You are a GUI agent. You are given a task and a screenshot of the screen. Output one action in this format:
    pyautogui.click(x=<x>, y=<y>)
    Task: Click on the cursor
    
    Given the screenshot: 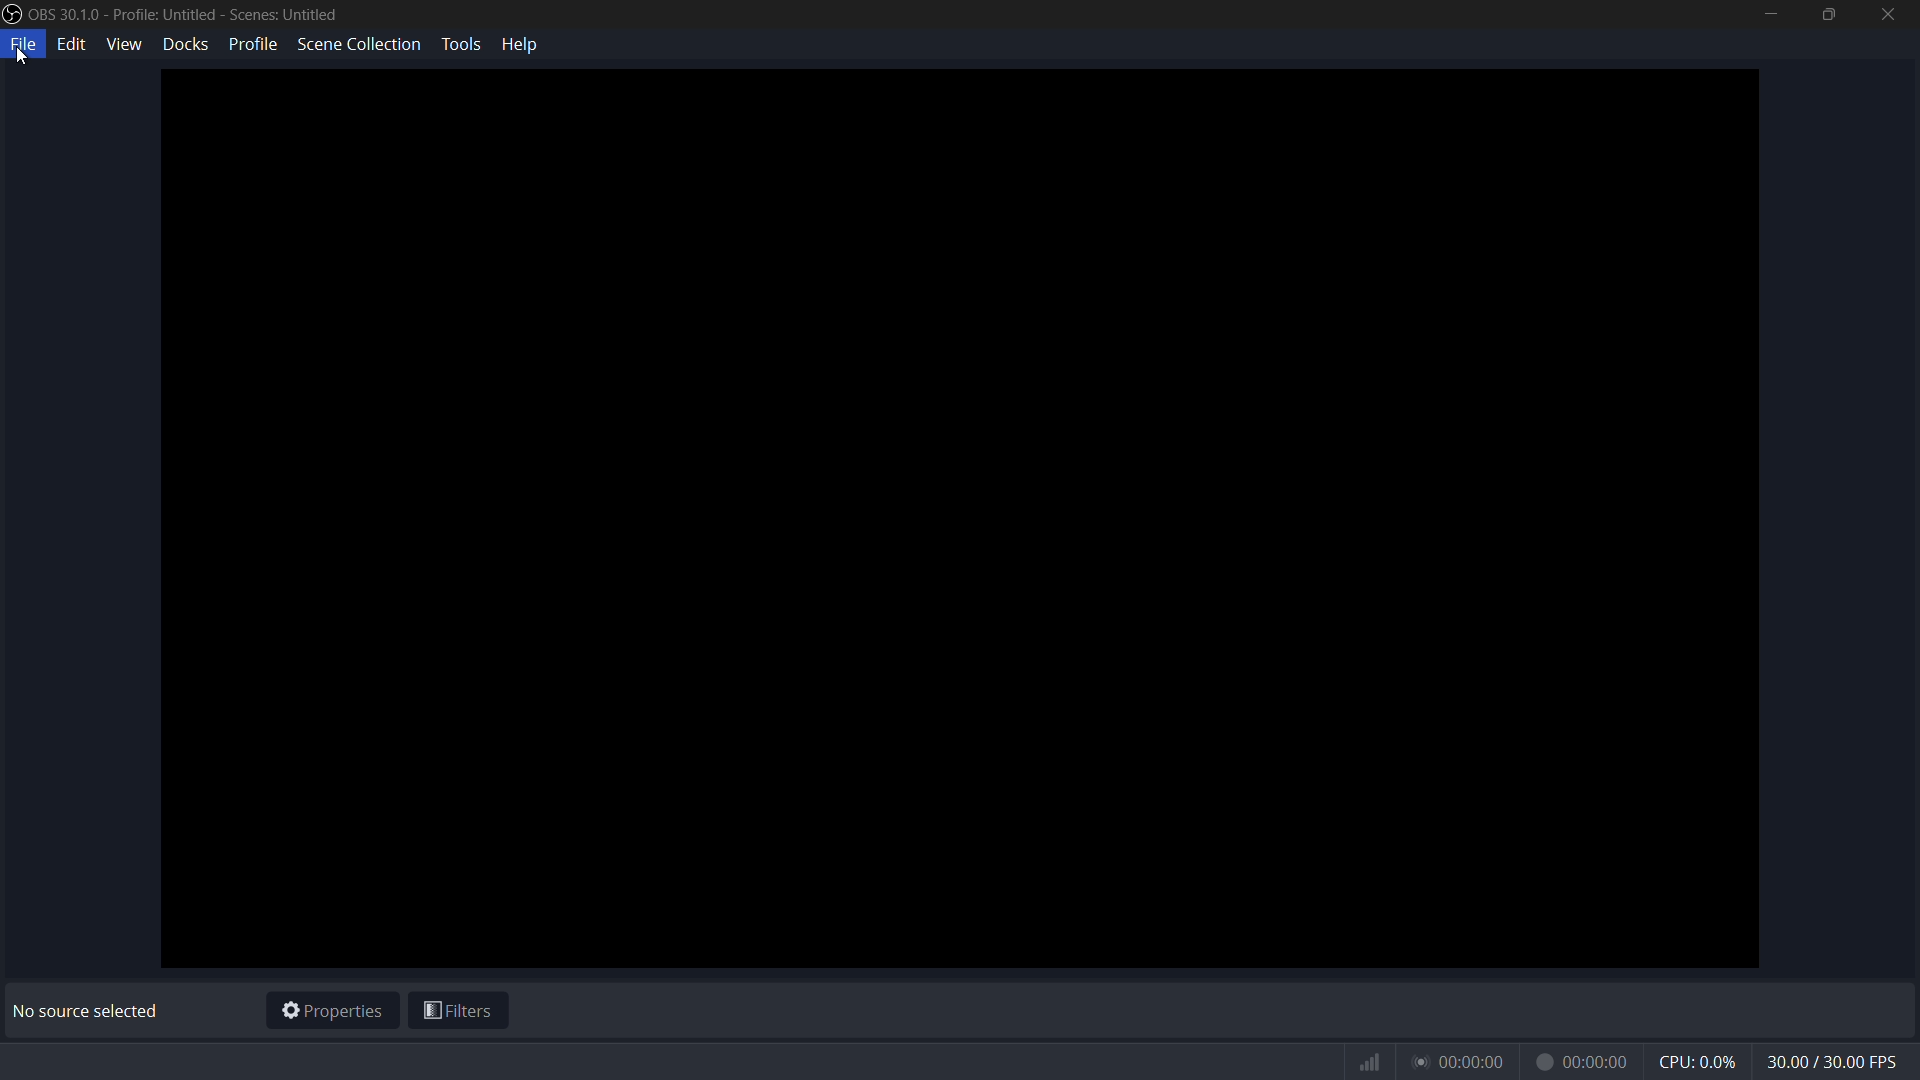 What is the action you would take?
    pyautogui.click(x=23, y=64)
    